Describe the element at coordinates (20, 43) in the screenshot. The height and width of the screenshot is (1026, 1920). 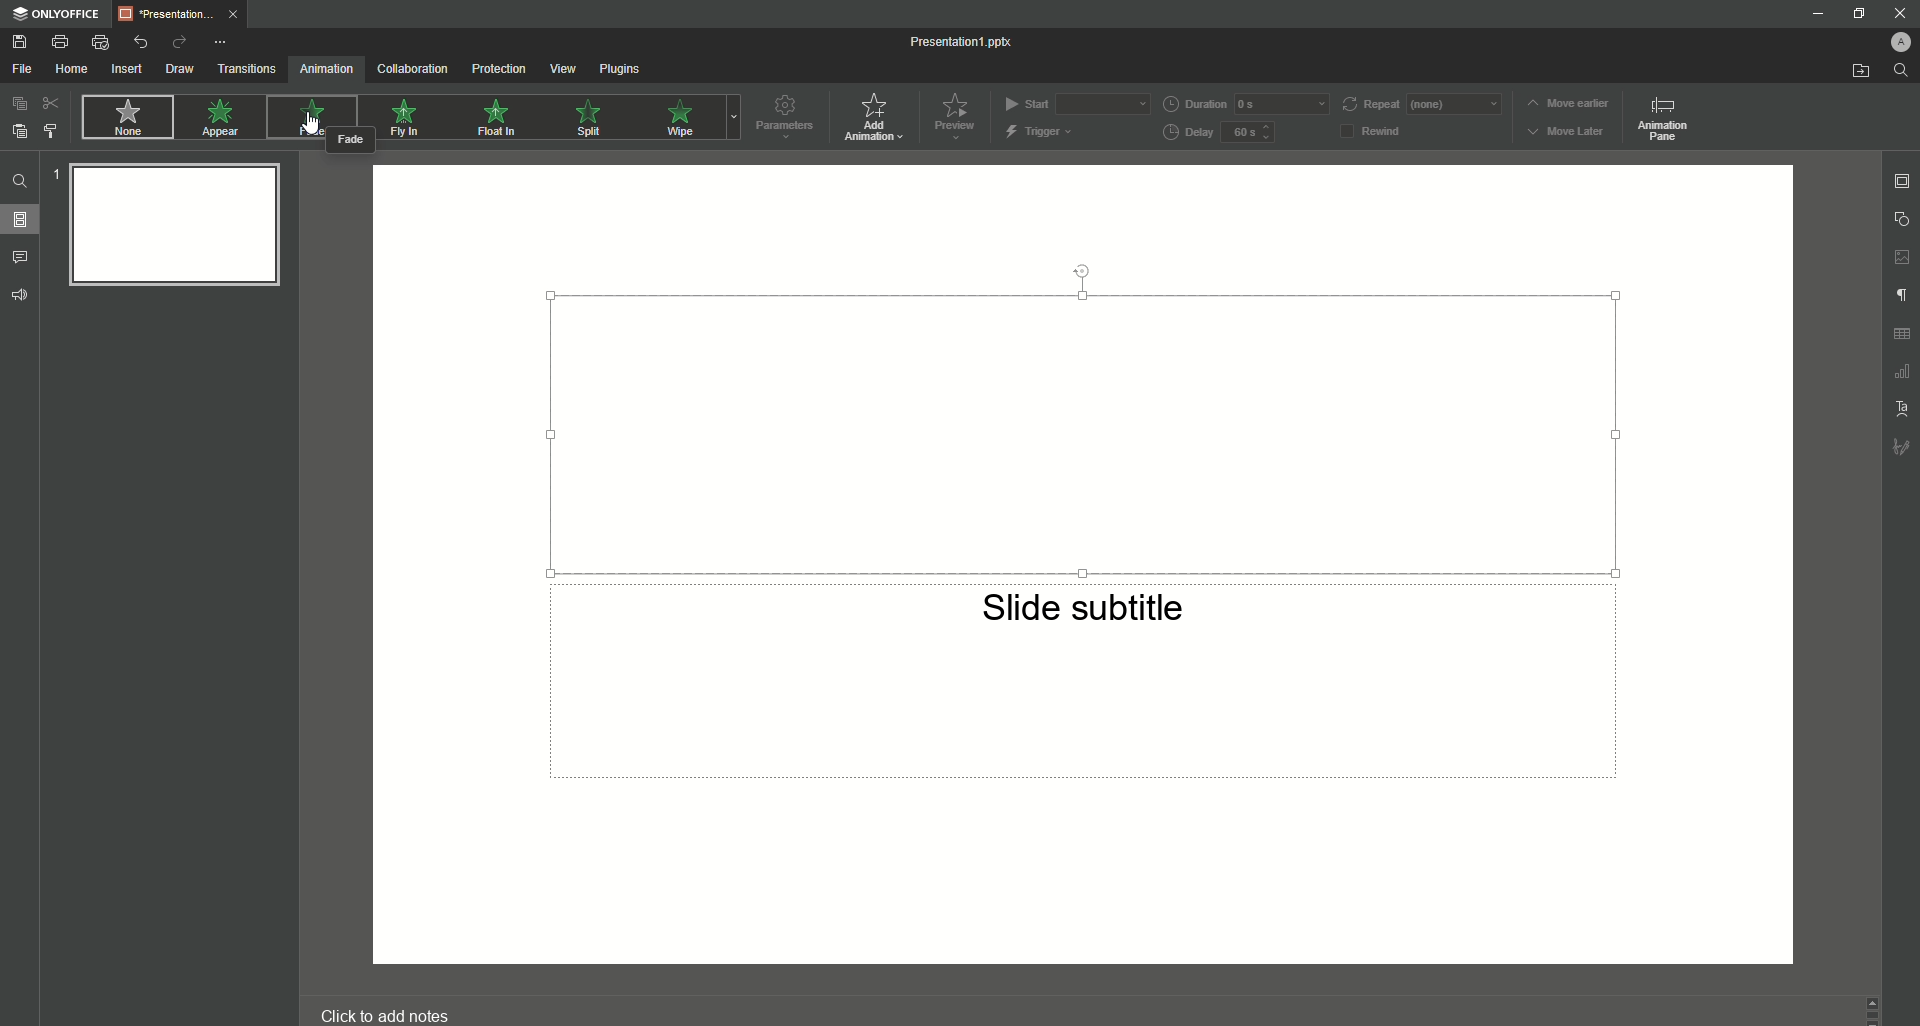
I see `Save` at that location.